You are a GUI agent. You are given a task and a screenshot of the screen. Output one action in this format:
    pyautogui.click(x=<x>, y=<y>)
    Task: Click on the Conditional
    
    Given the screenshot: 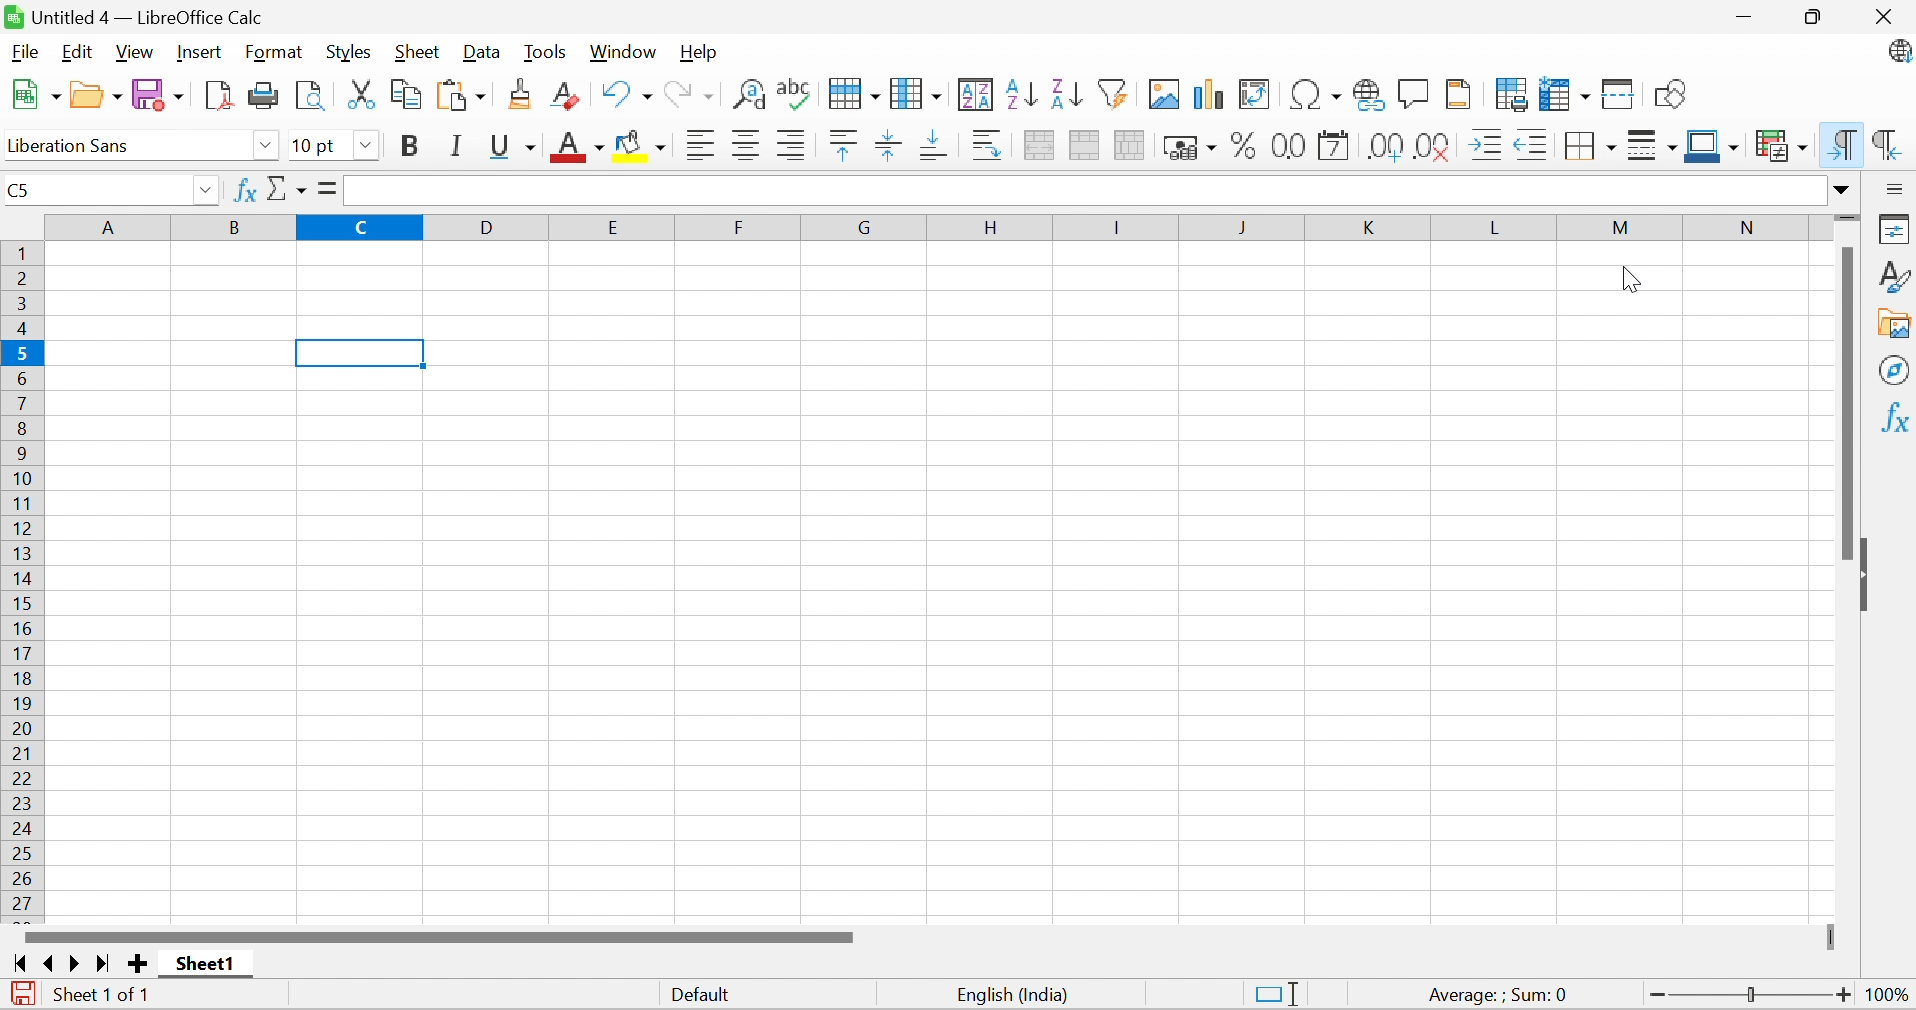 What is the action you would take?
    pyautogui.click(x=1783, y=146)
    